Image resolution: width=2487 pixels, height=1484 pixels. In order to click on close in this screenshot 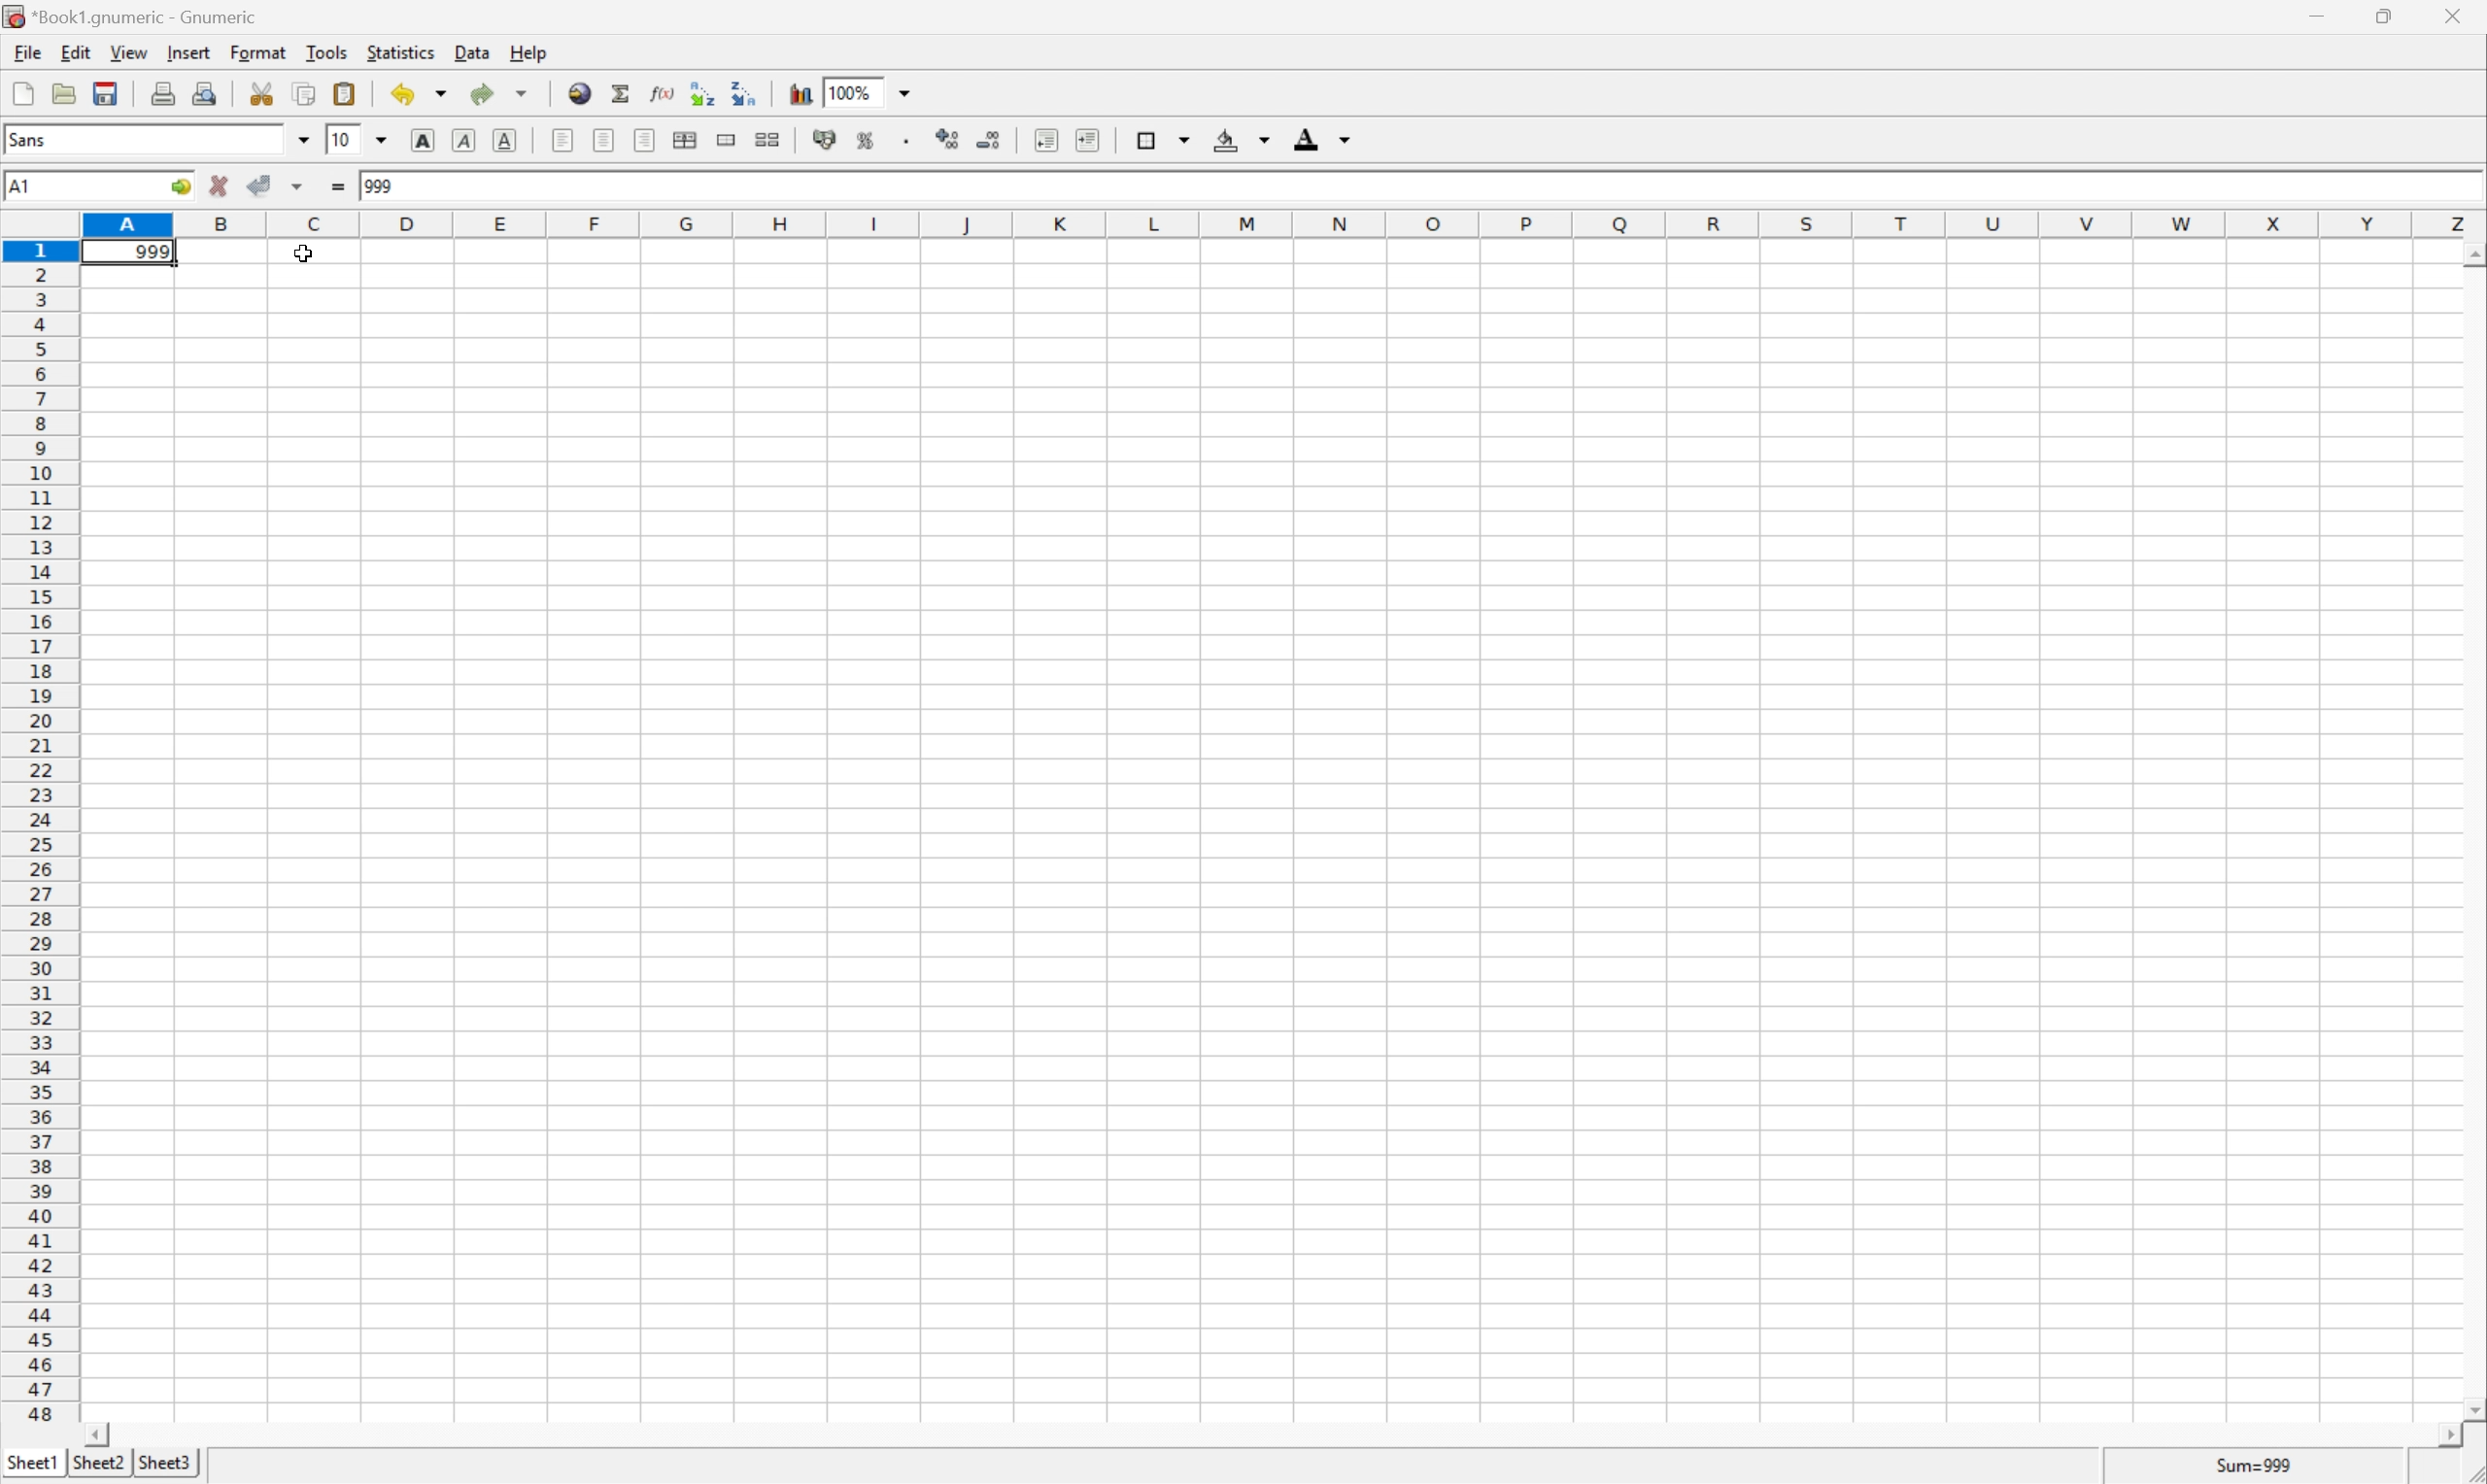, I will do `click(2457, 17)`.